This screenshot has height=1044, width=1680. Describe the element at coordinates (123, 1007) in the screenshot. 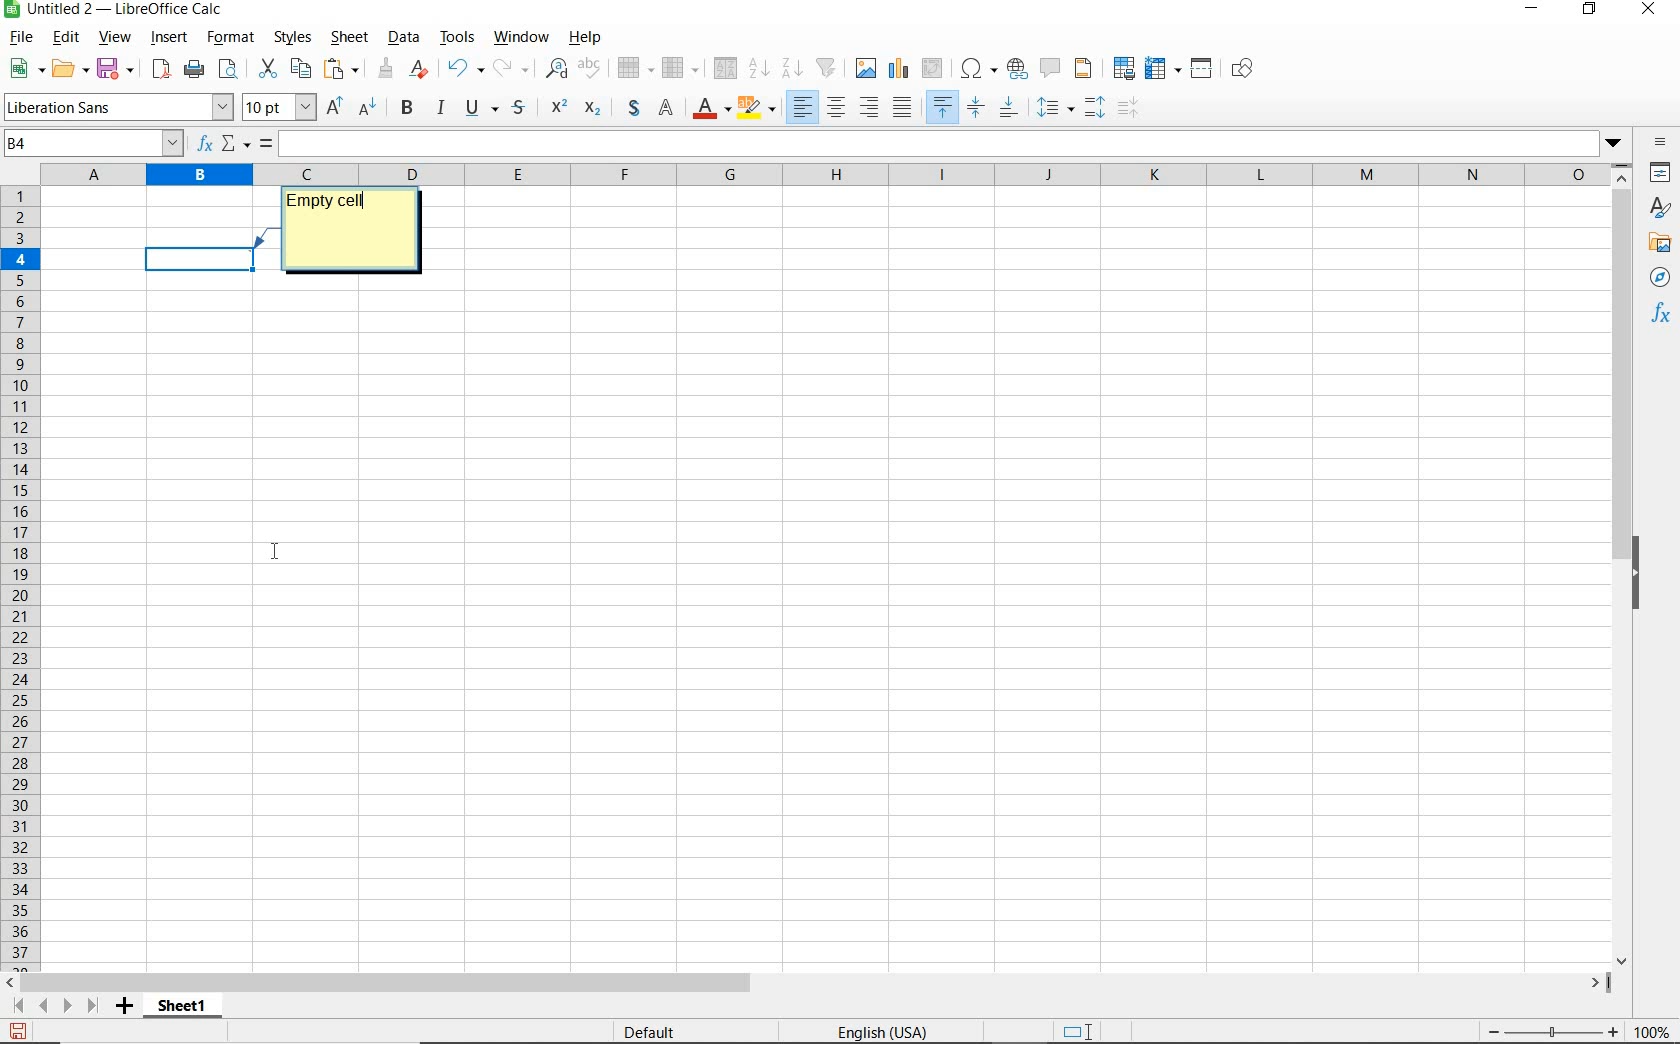

I see `add sheet` at that location.